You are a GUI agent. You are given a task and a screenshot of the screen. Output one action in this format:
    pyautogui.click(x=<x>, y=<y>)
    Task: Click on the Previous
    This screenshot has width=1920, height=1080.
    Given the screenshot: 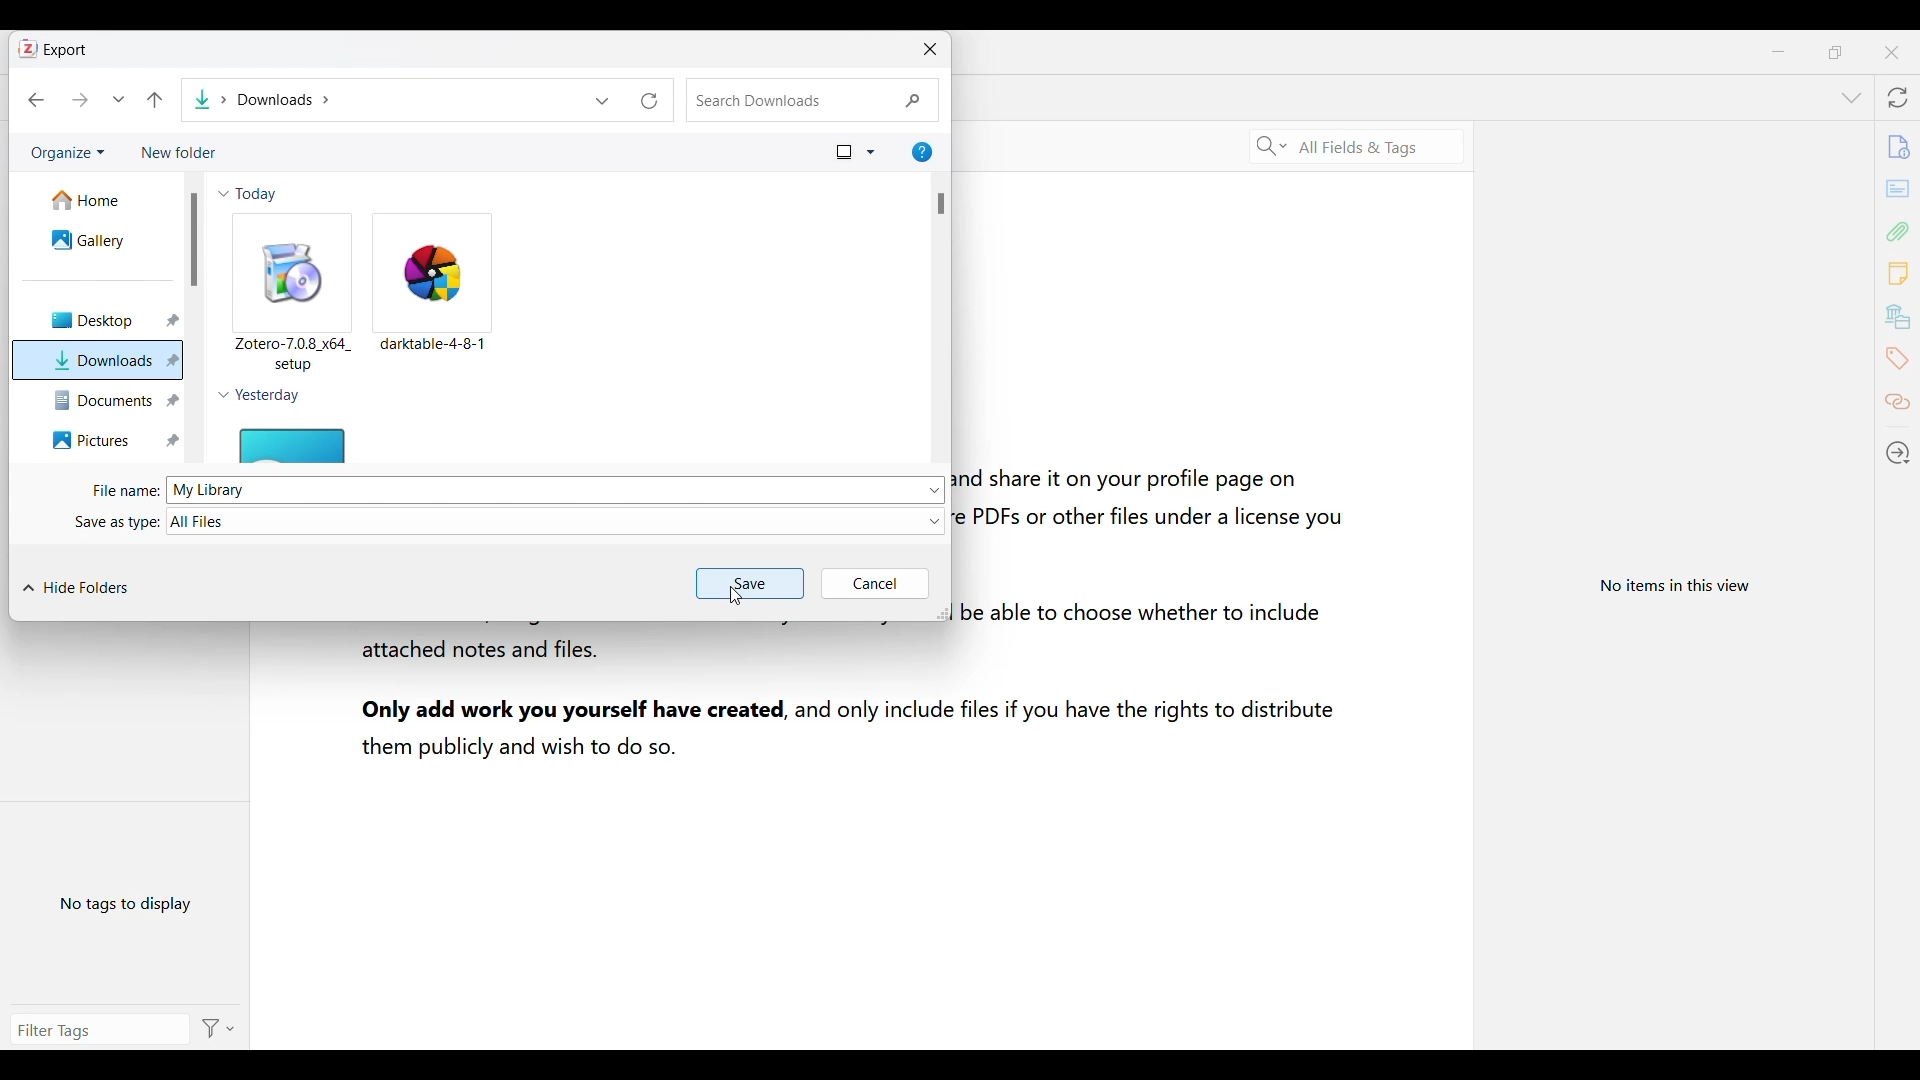 What is the action you would take?
    pyautogui.click(x=36, y=96)
    